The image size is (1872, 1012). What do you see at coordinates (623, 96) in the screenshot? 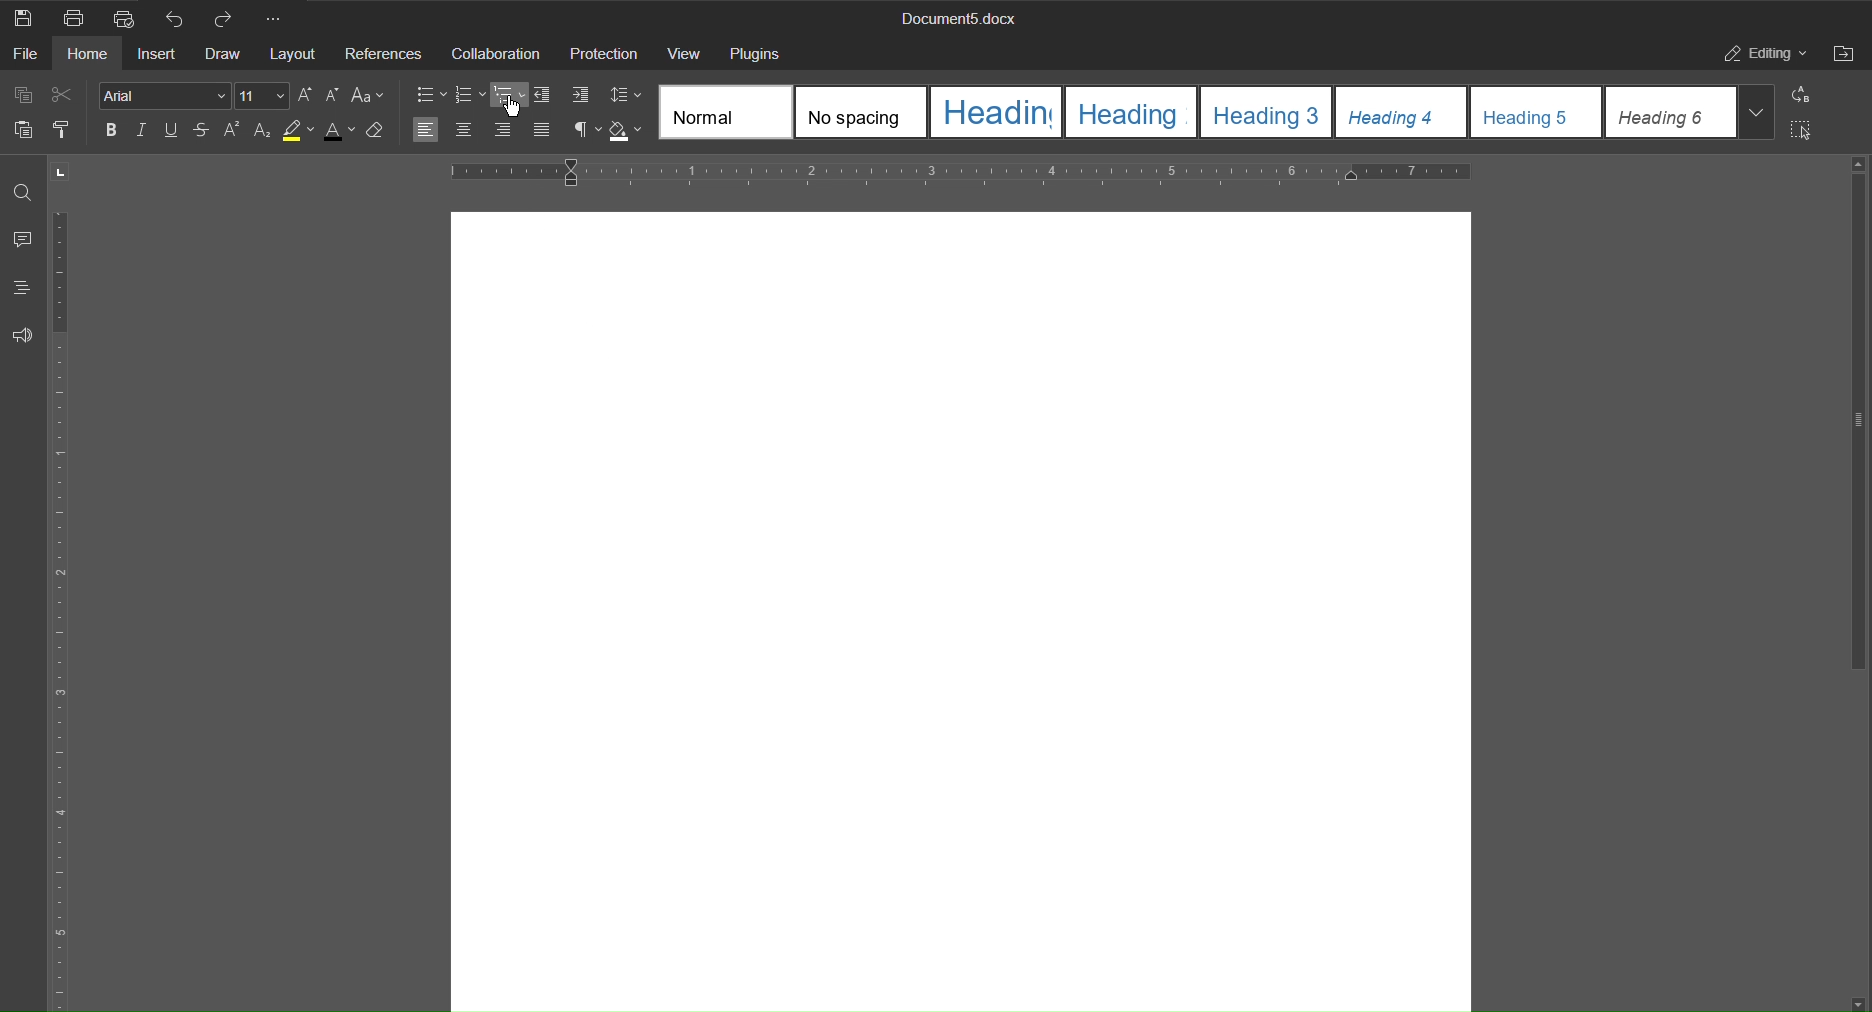
I see `Line Spacing` at bounding box center [623, 96].